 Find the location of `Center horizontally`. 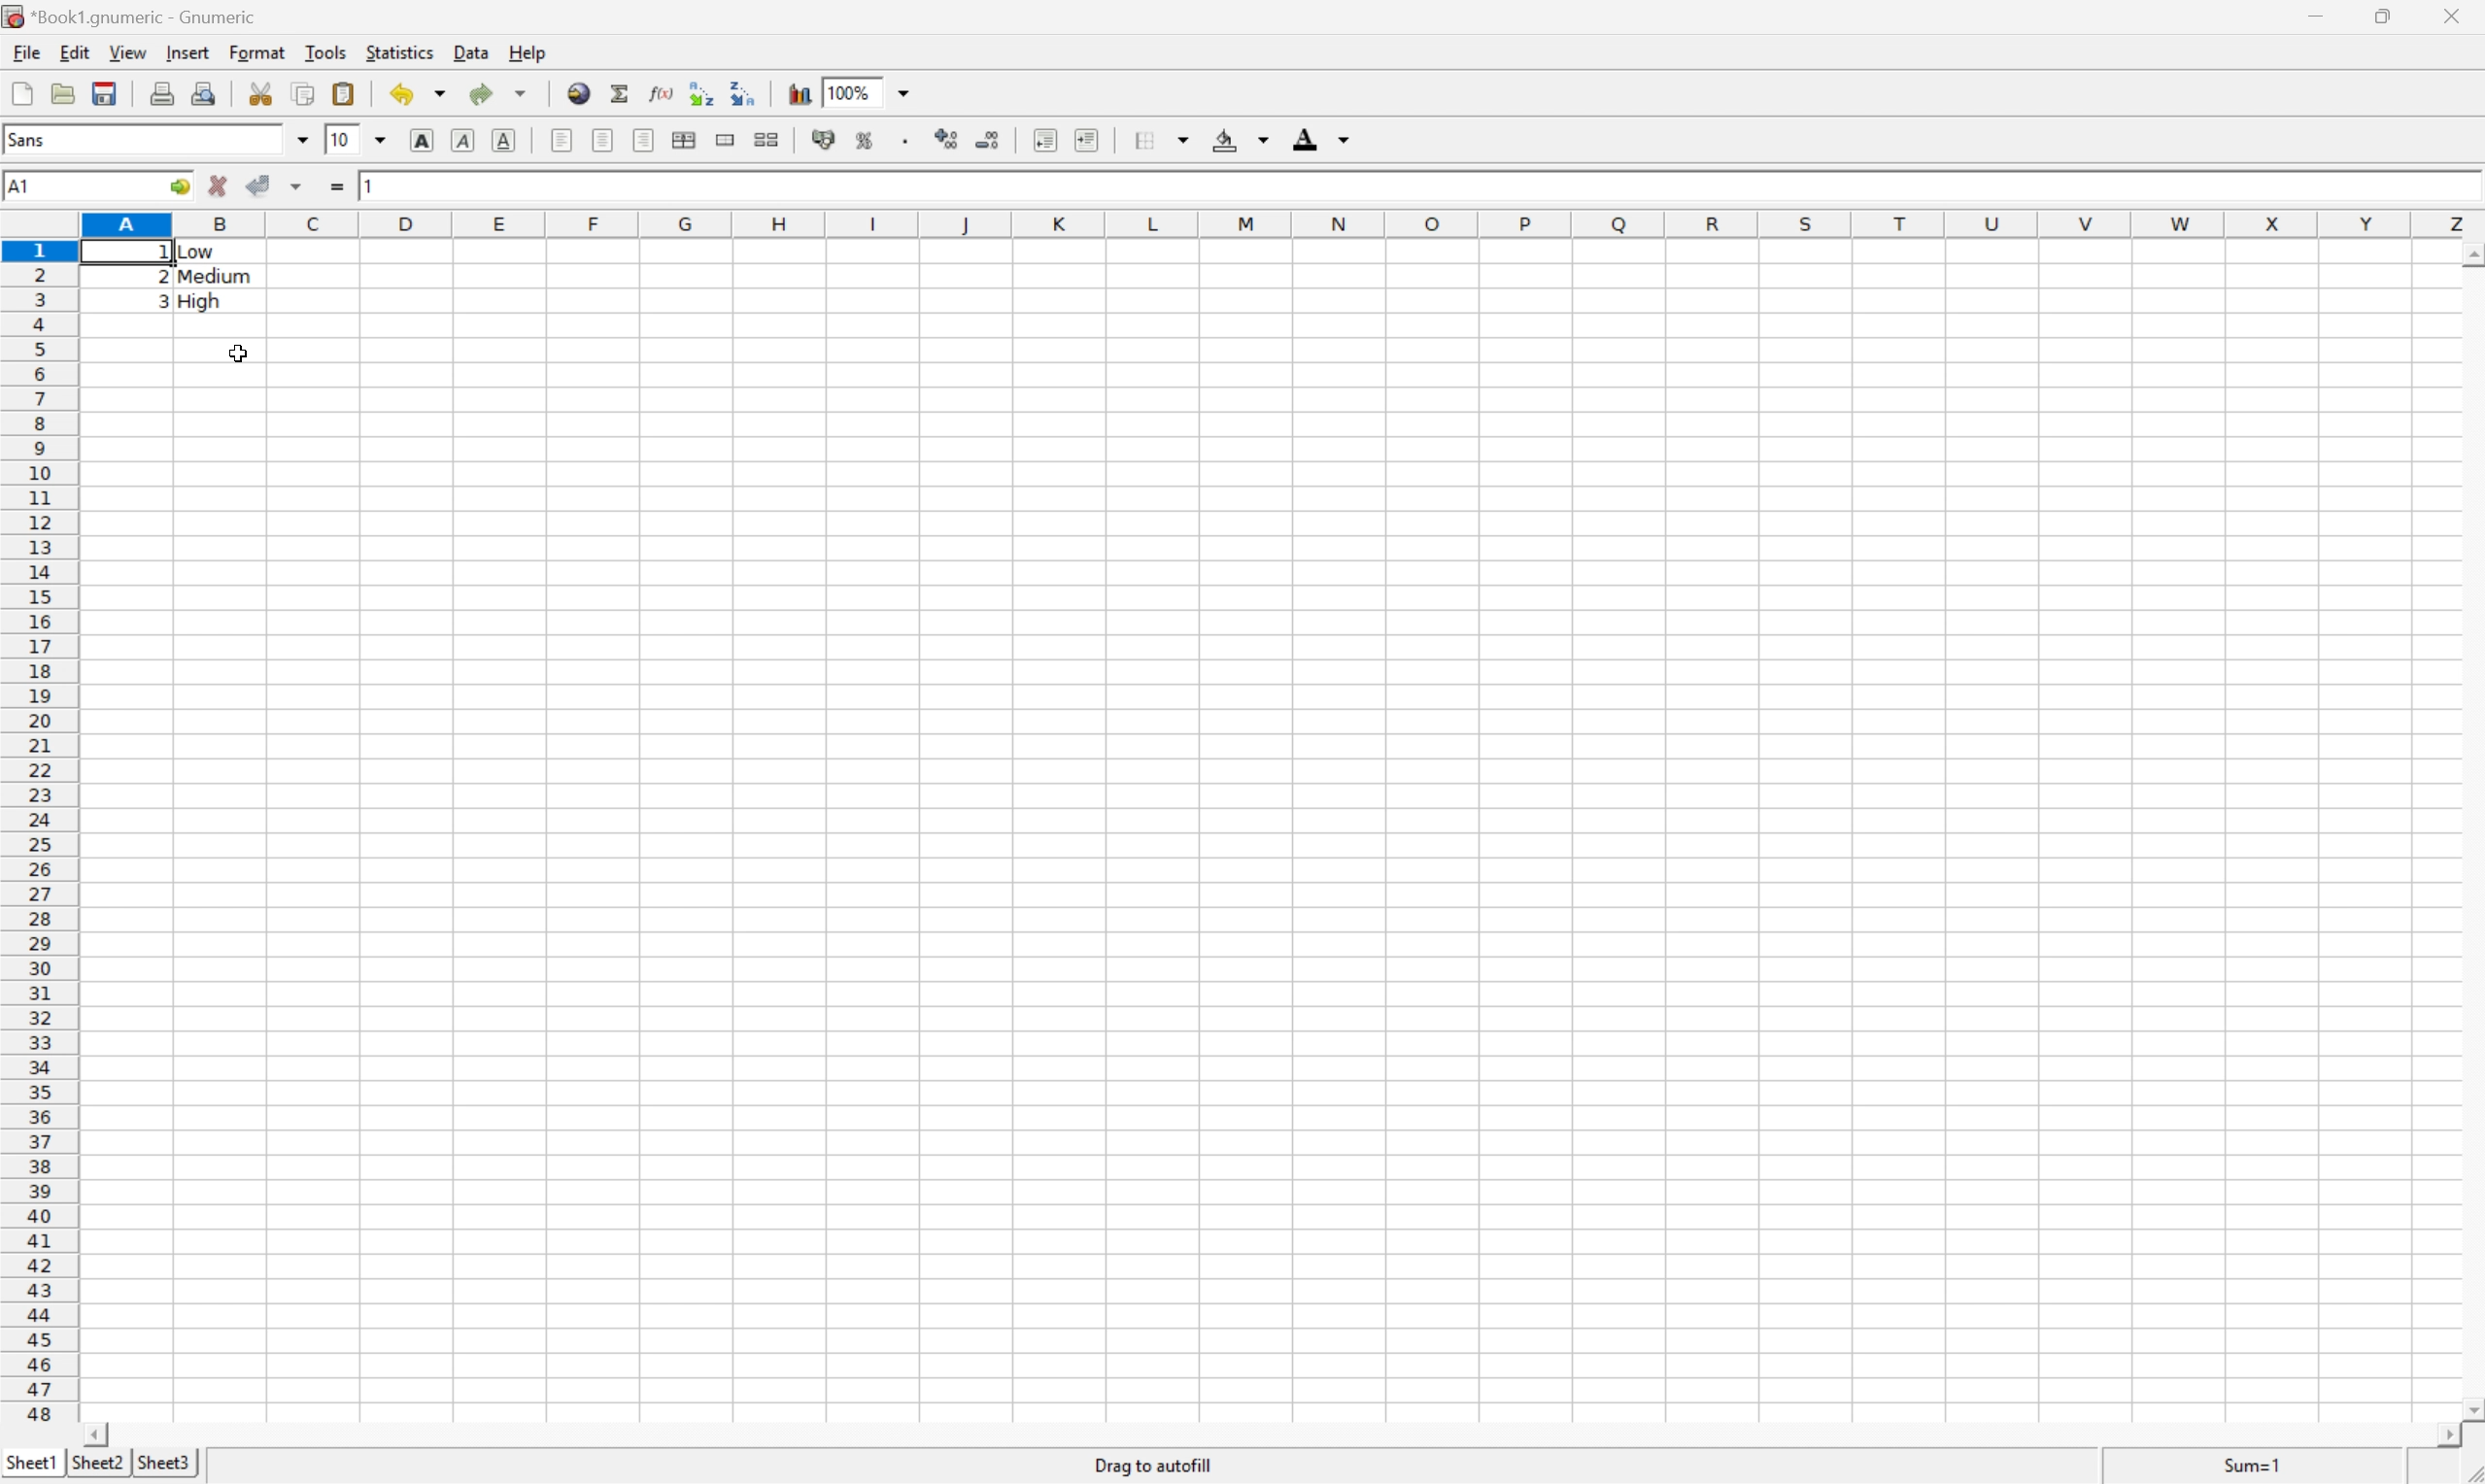

Center horizontally is located at coordinates (604, 137).